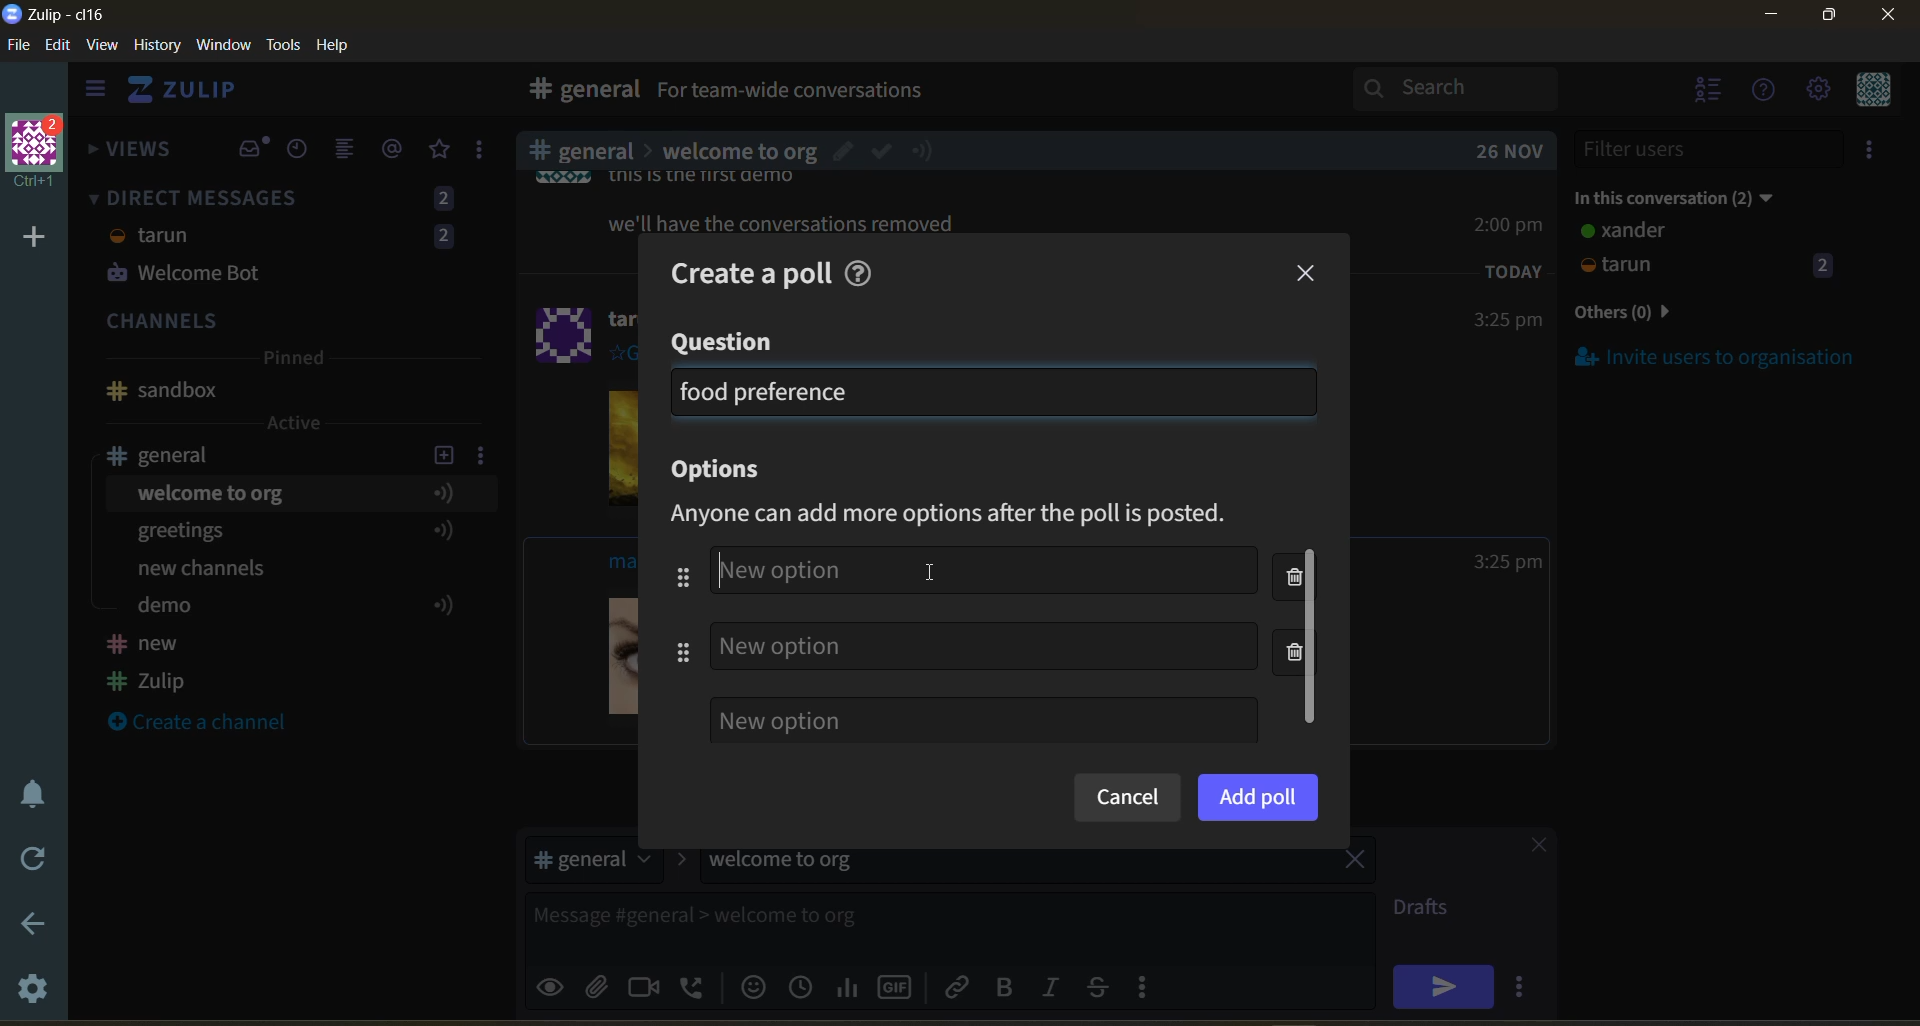 This screenshot has height=1026, width=1920. Describe the element at coordinates (959, 986) in the screenshot. I see `link` at that location.